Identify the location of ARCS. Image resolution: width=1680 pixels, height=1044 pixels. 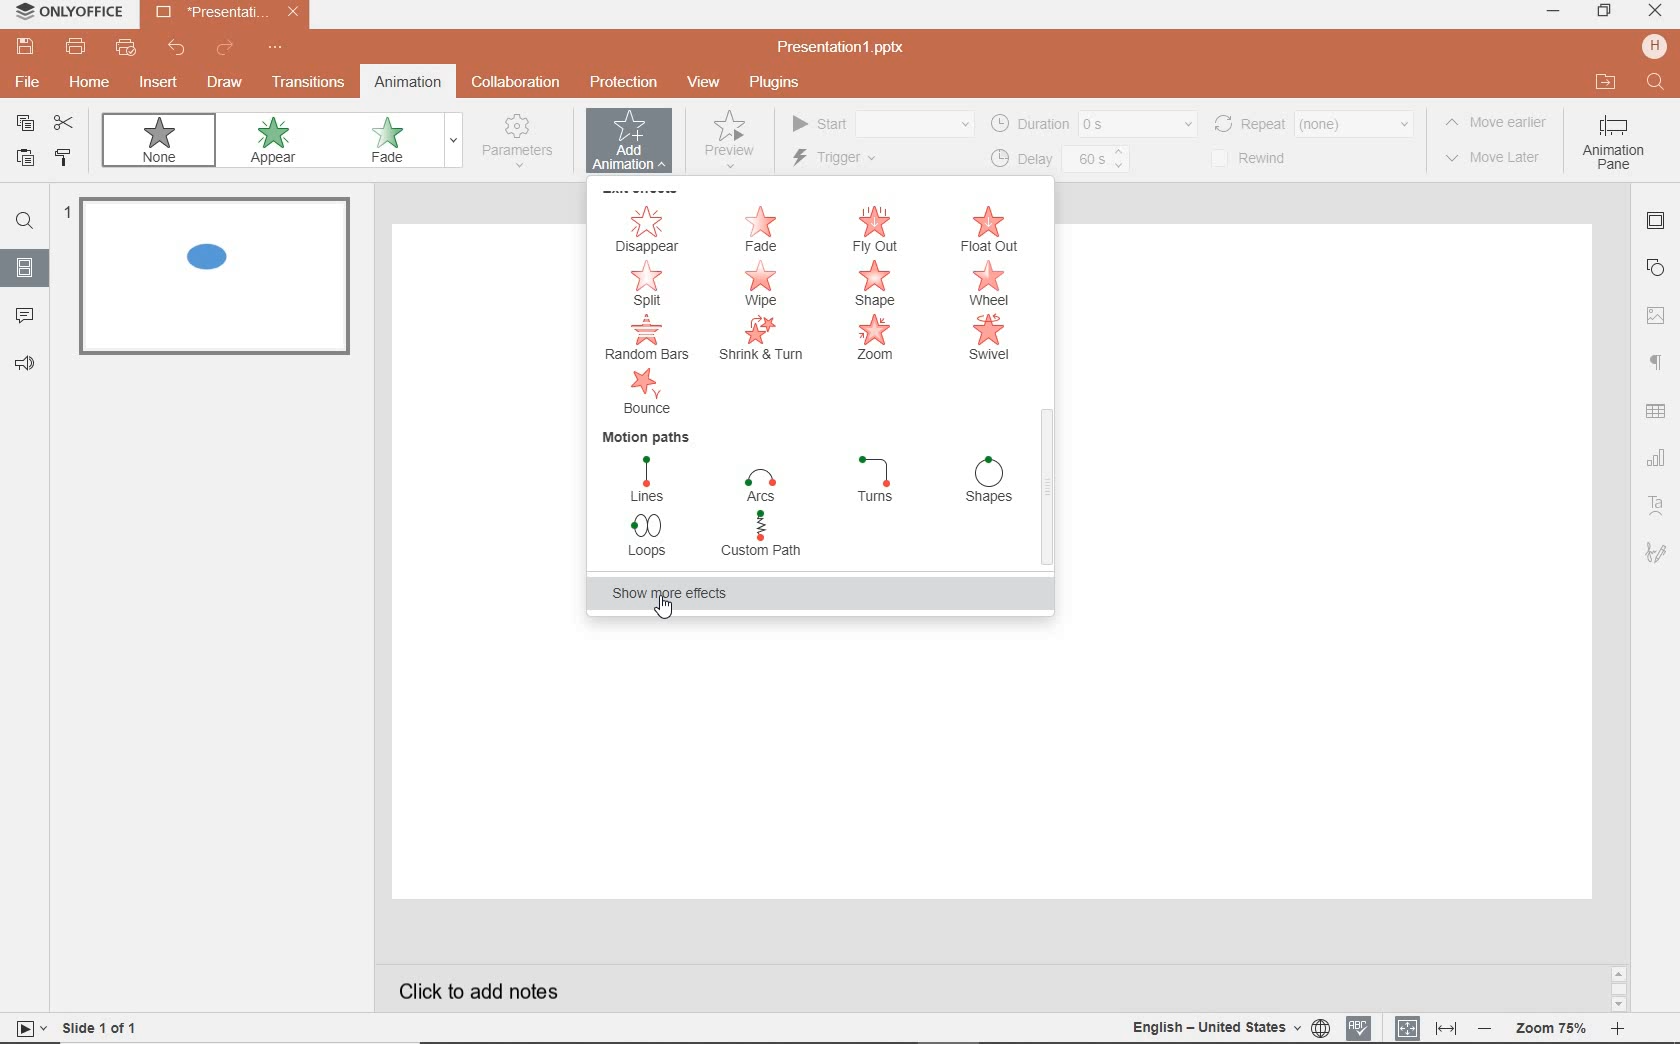
(760, 482).